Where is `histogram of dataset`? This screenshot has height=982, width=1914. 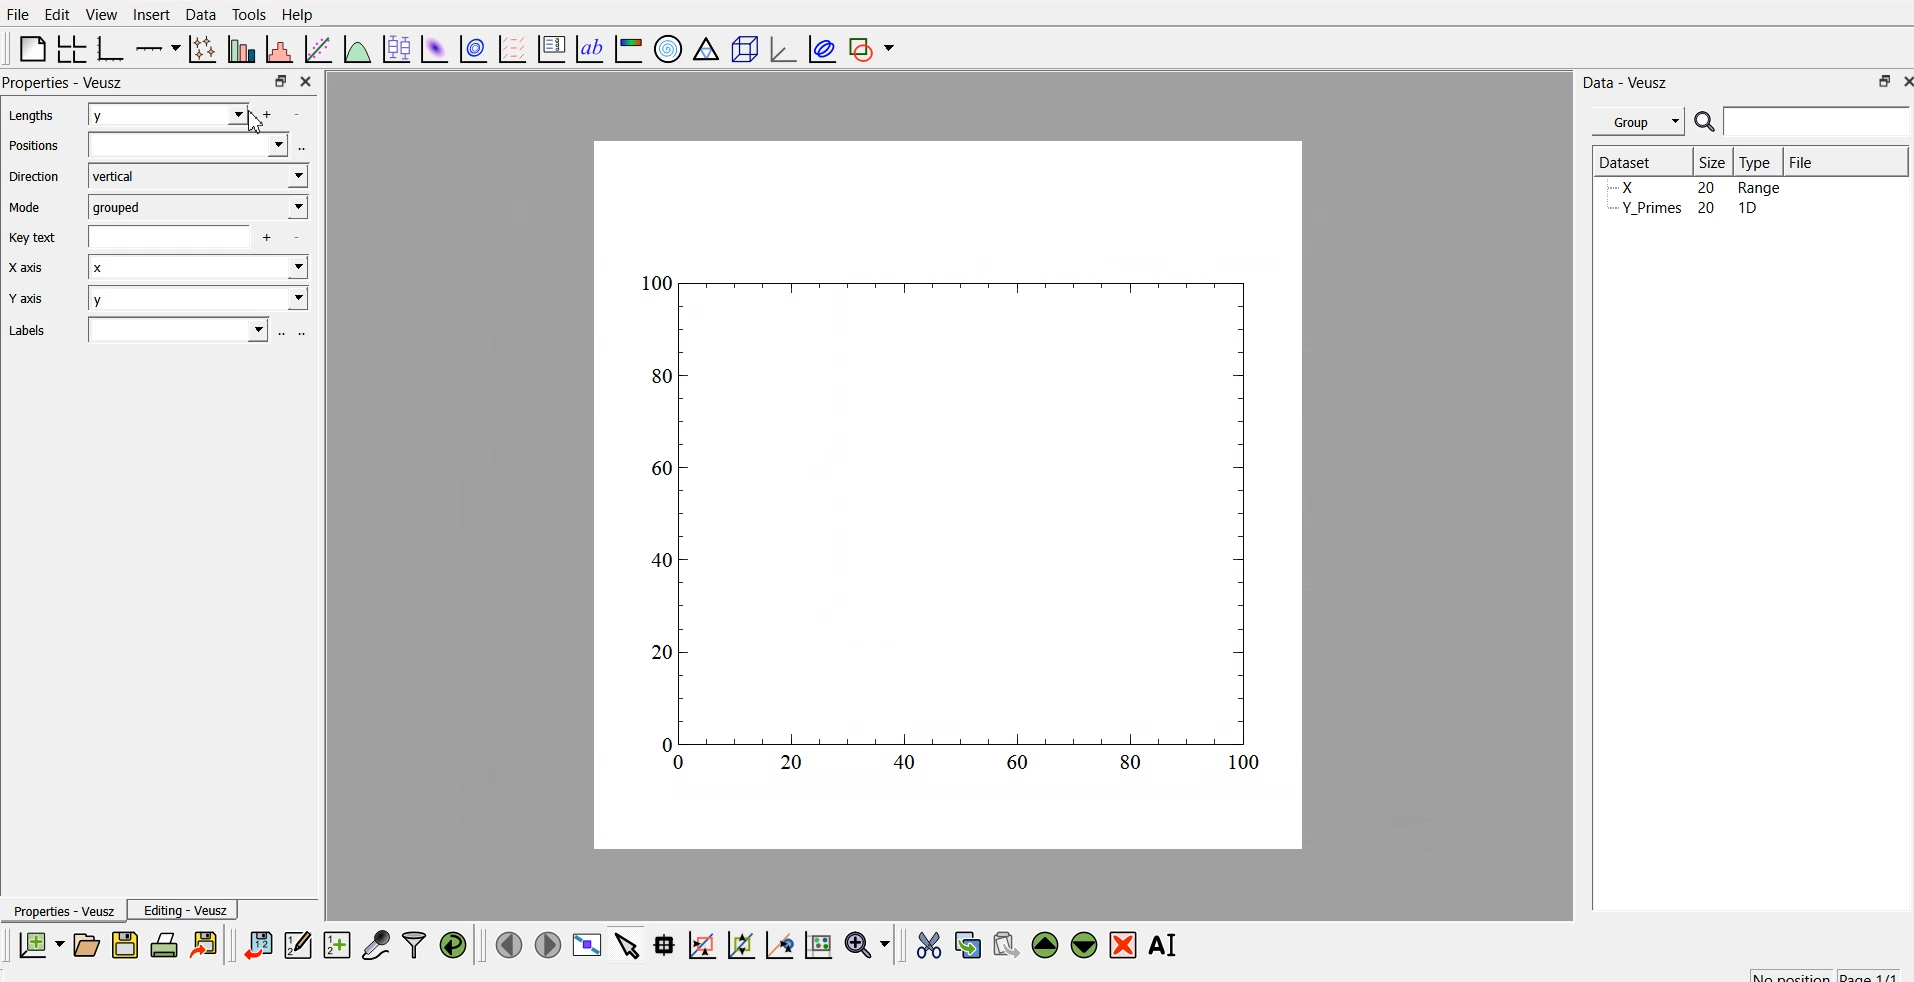
histogram of dataset is located at coordinates (278, 50).